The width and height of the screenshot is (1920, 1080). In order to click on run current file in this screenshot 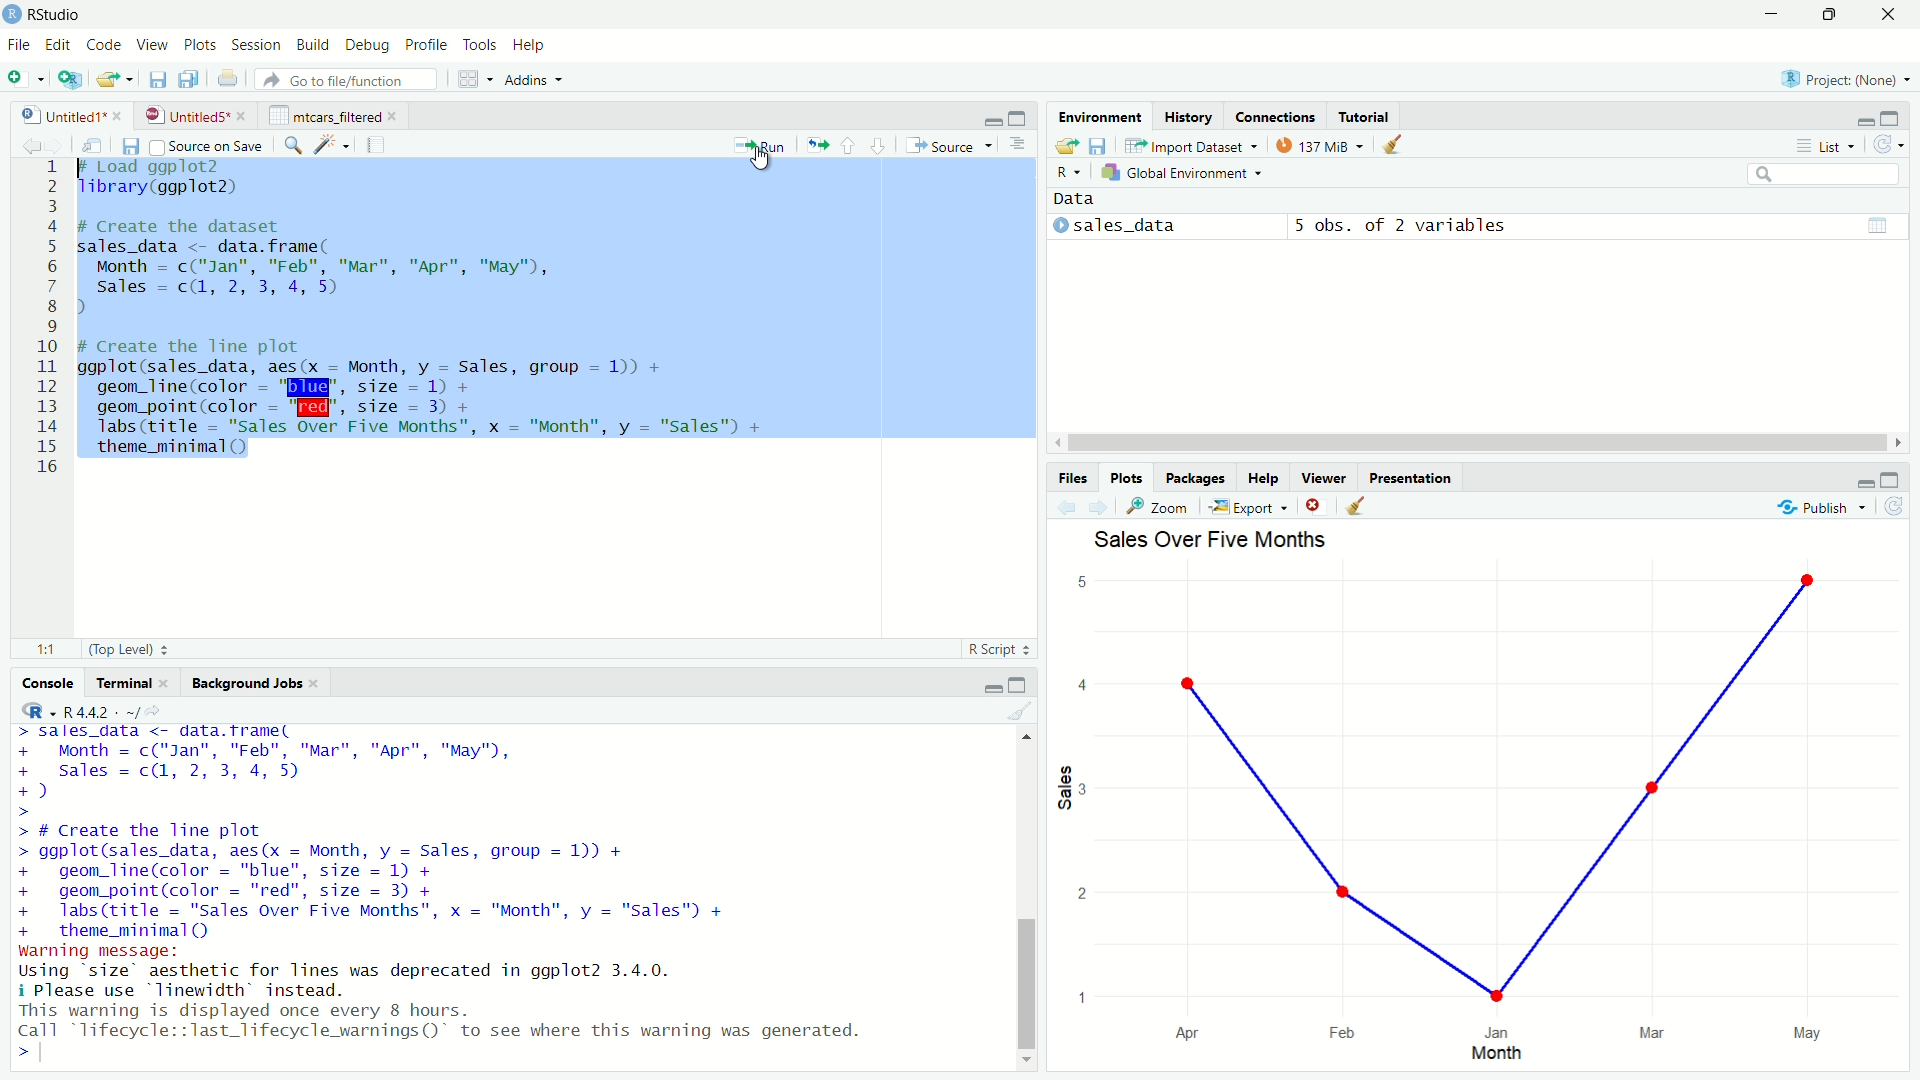, I will do `click(761, 146)`.